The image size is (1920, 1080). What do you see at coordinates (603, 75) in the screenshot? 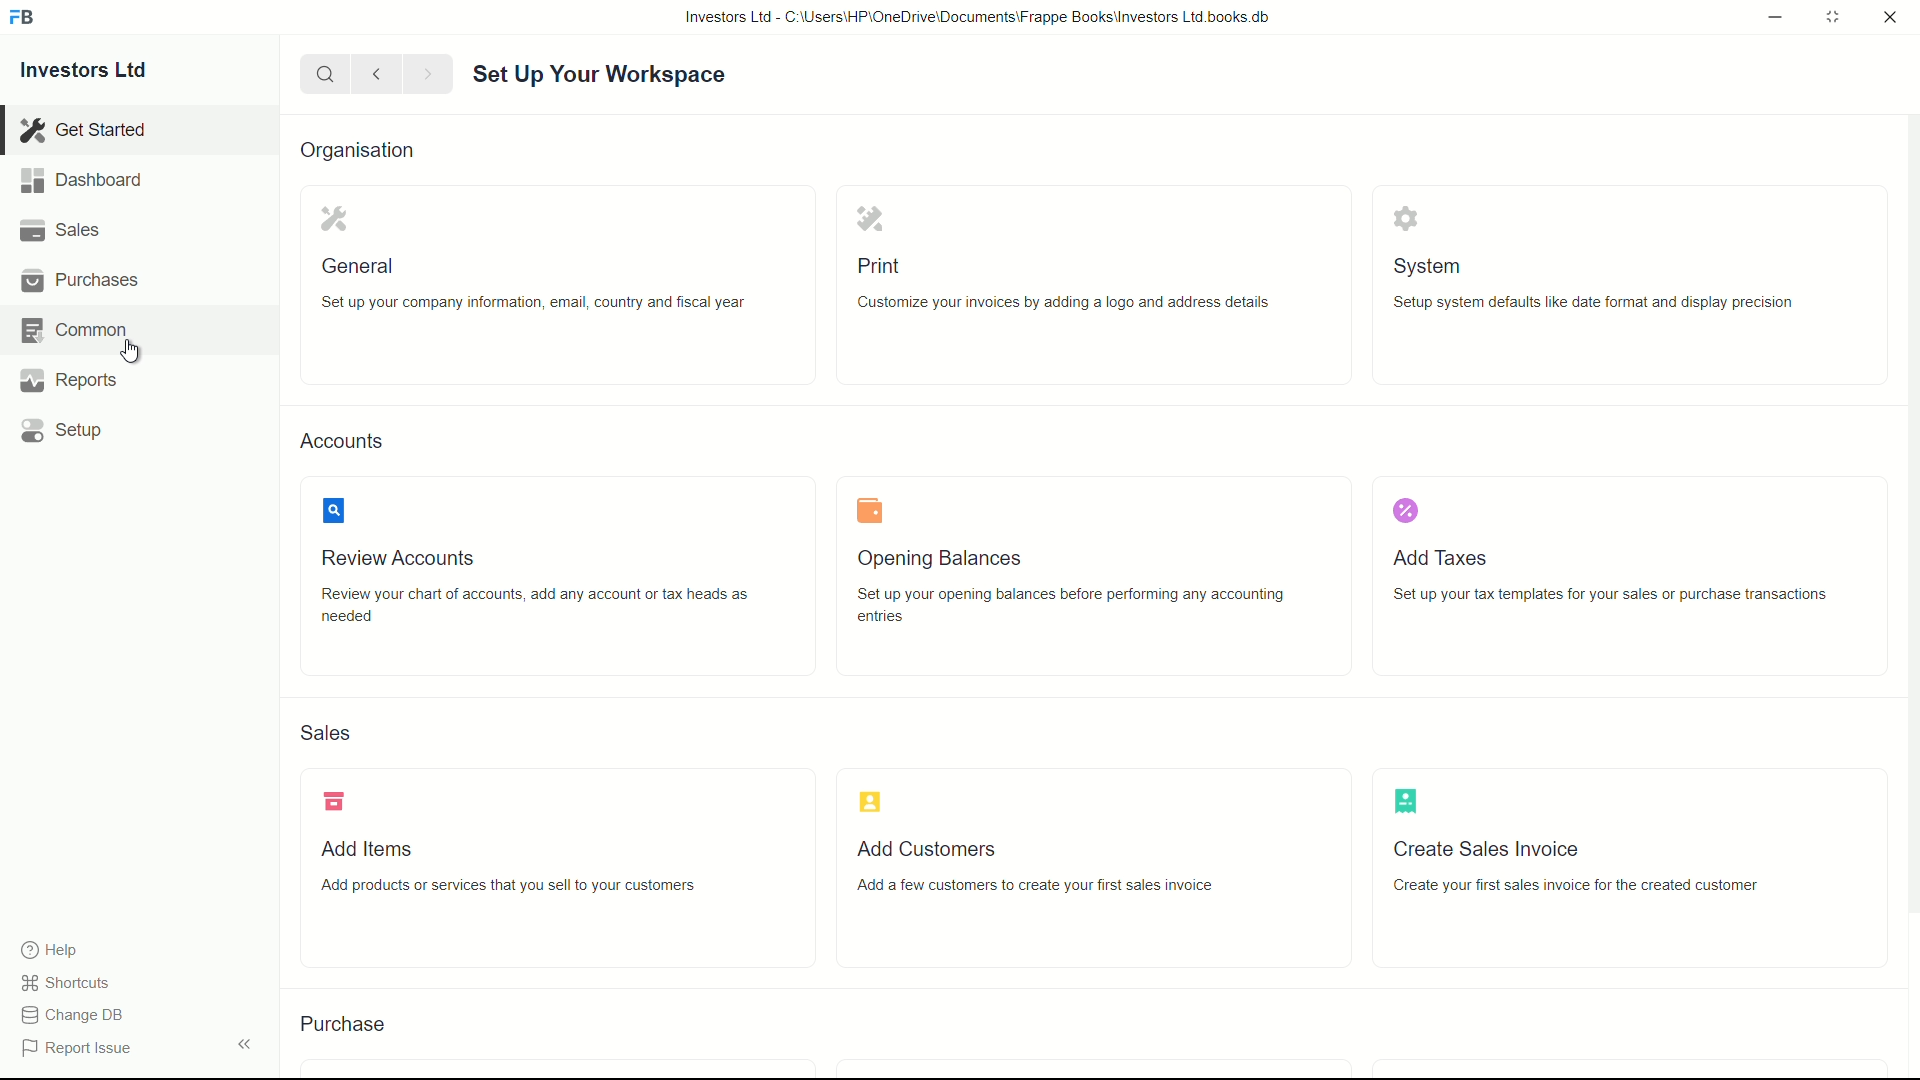
I see `Set Up Your Workspace` at bounding box center [603, 75].